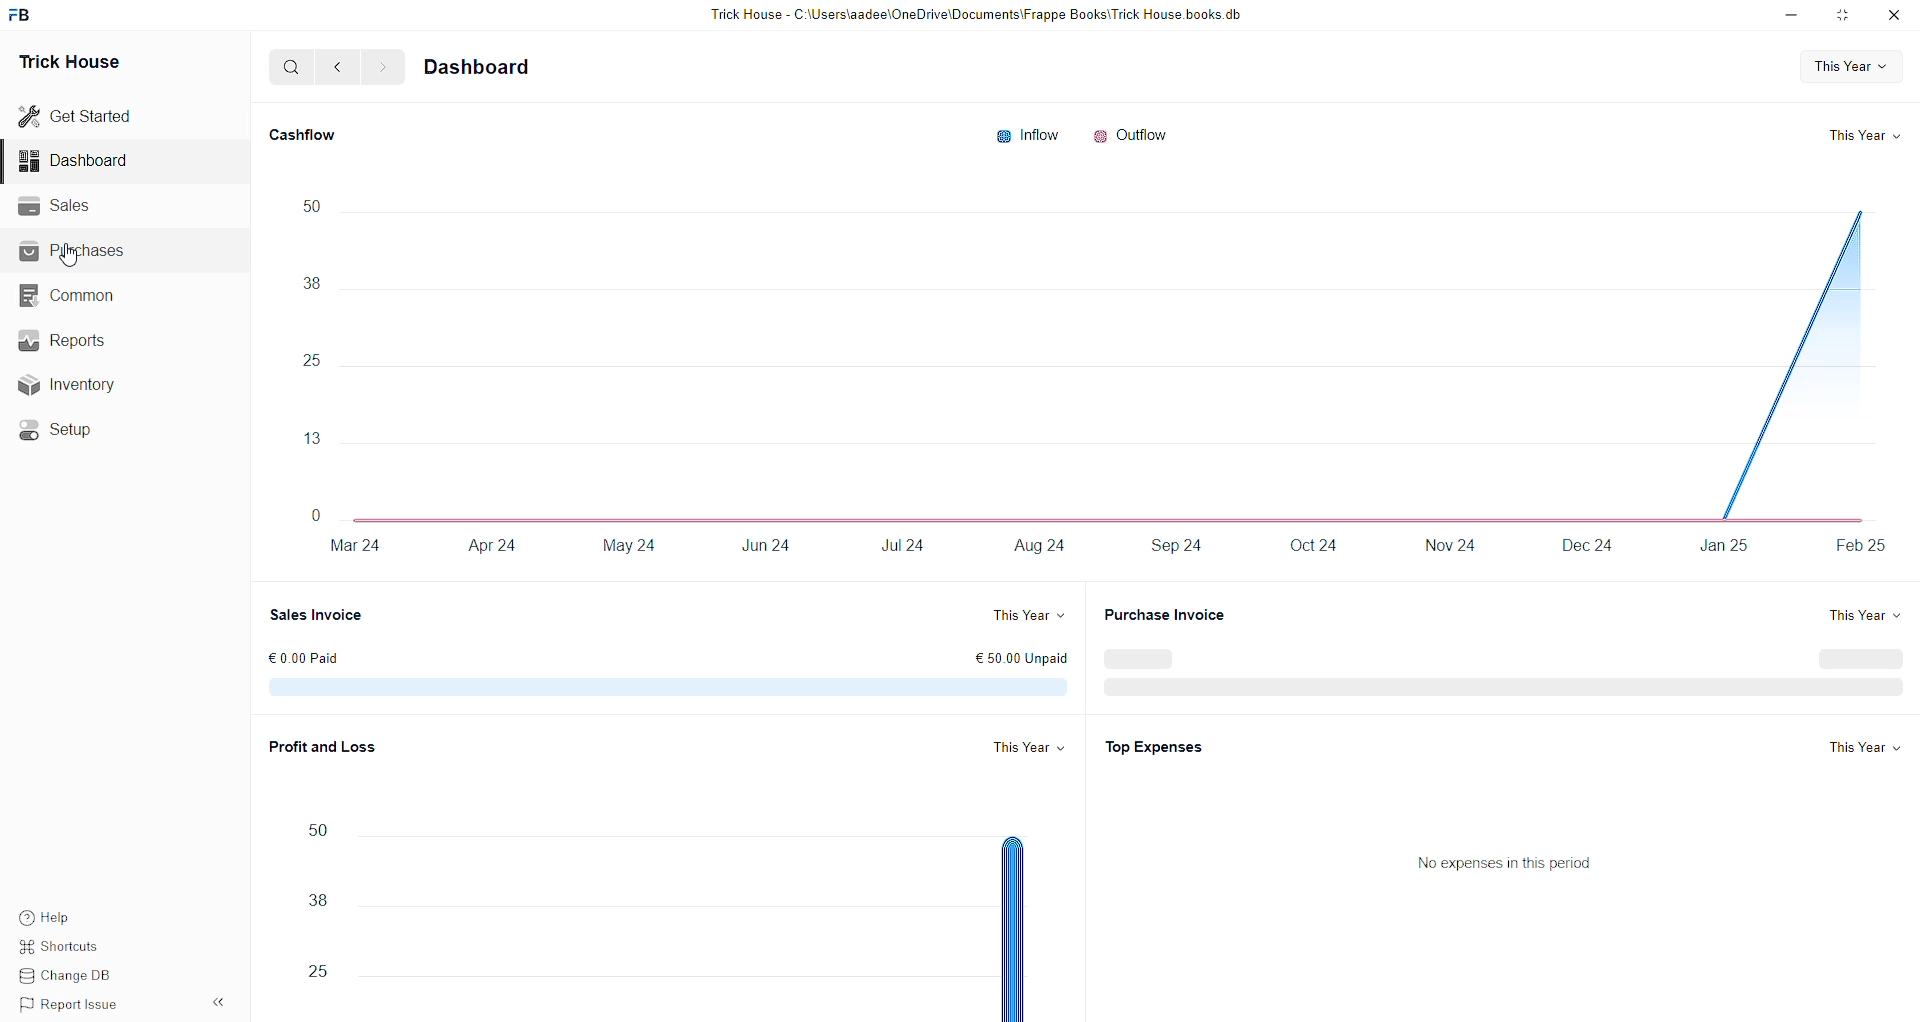 This screenshot has width=1920, height=1022. I want to click on This Year , so click(1840, 63).